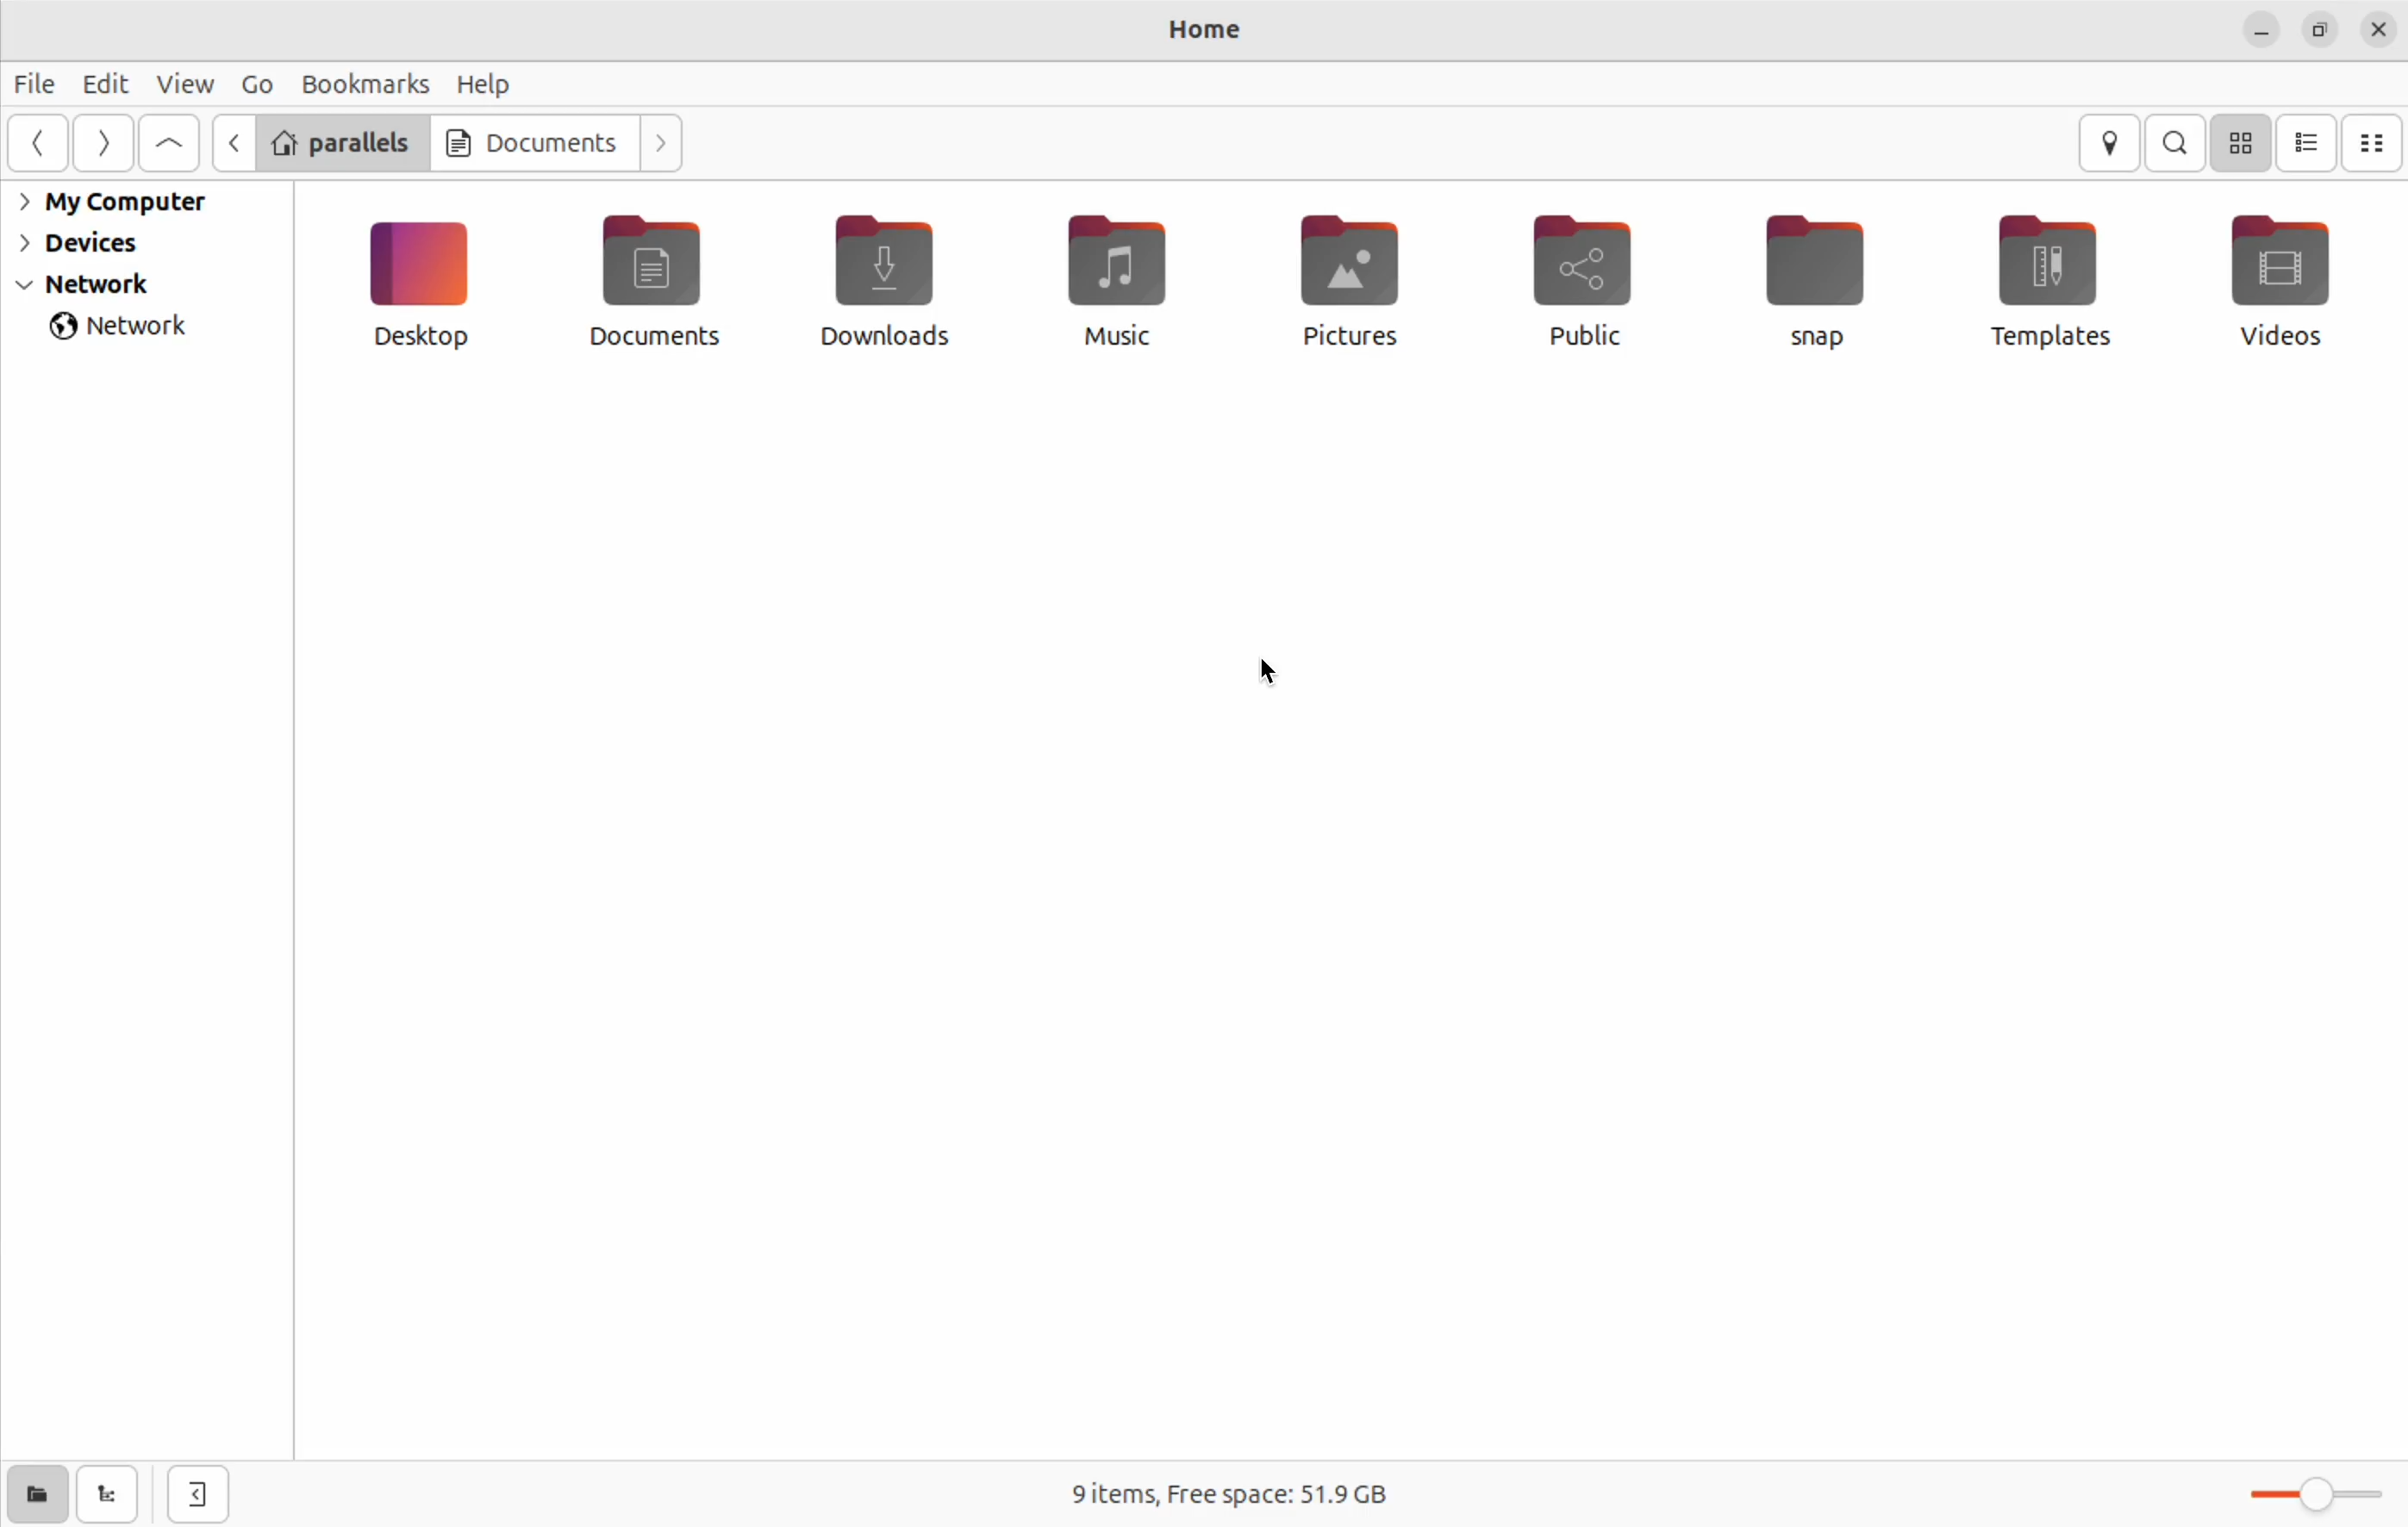 This screenshot has width=2408, height=1527. Describe the element at coordinates (38, 88) in the screenshot. I see `File` at that location.